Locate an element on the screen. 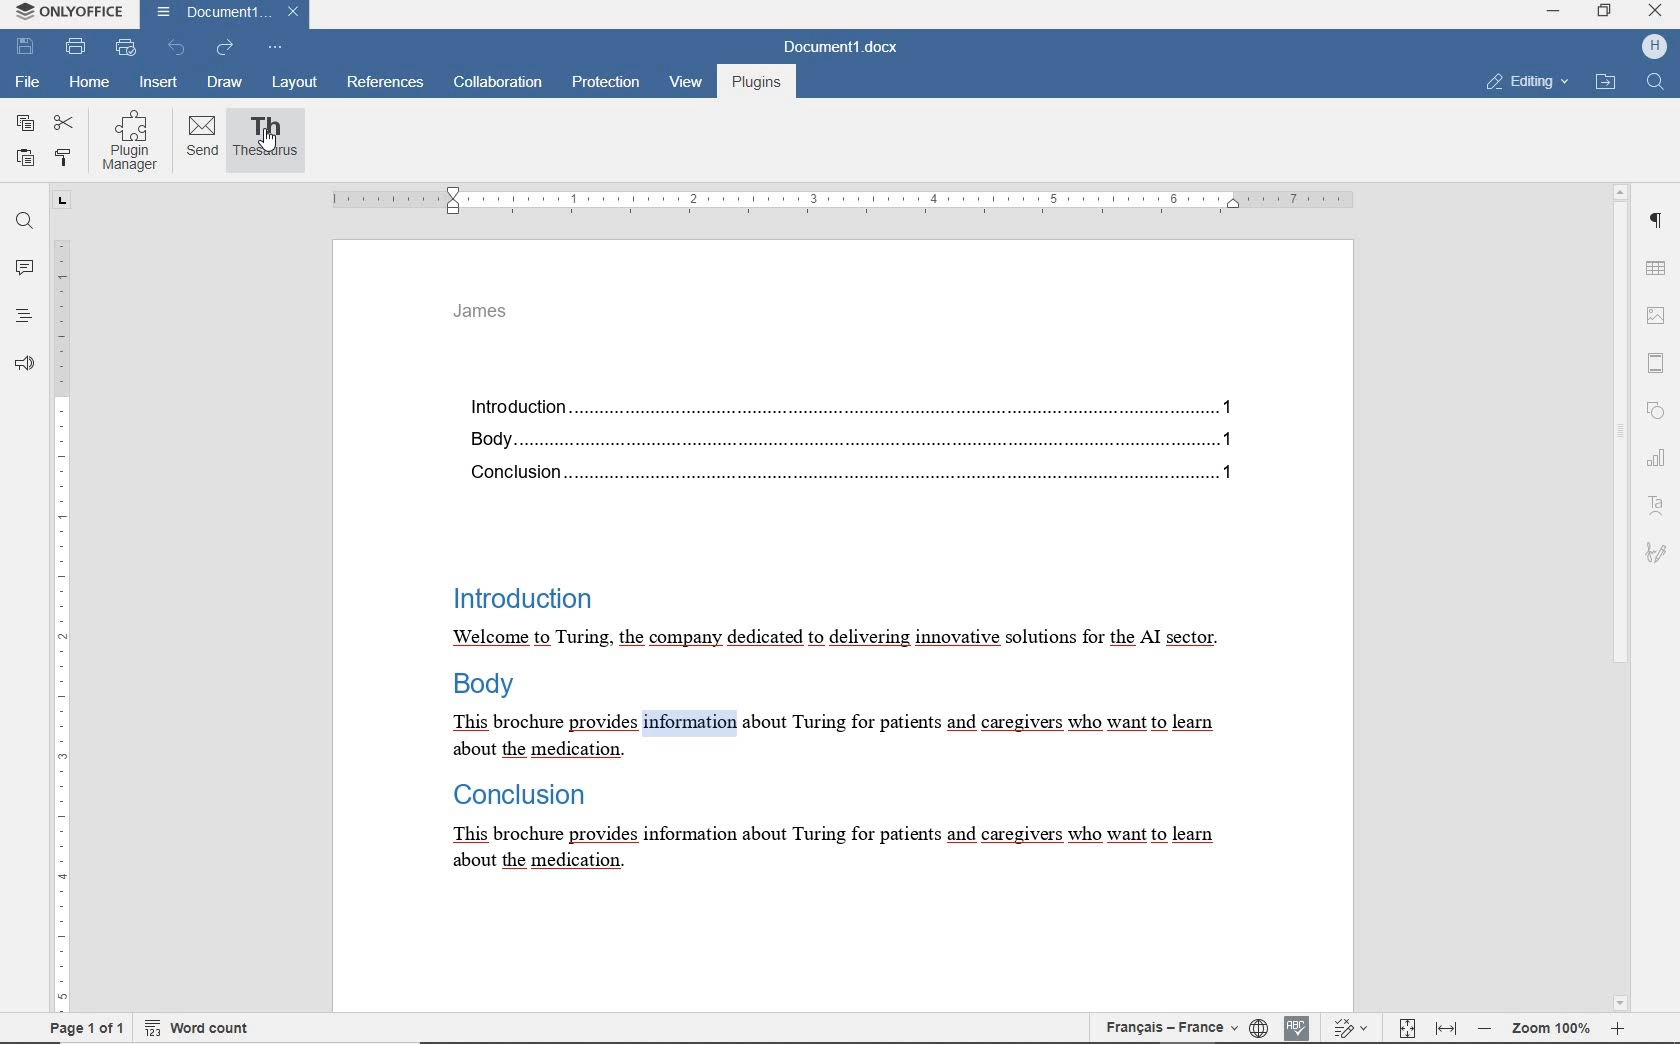 Image resolution: width=1680 pixels, height=1044 pixels. WORD COUNT is located at coordinates (198, 1028).